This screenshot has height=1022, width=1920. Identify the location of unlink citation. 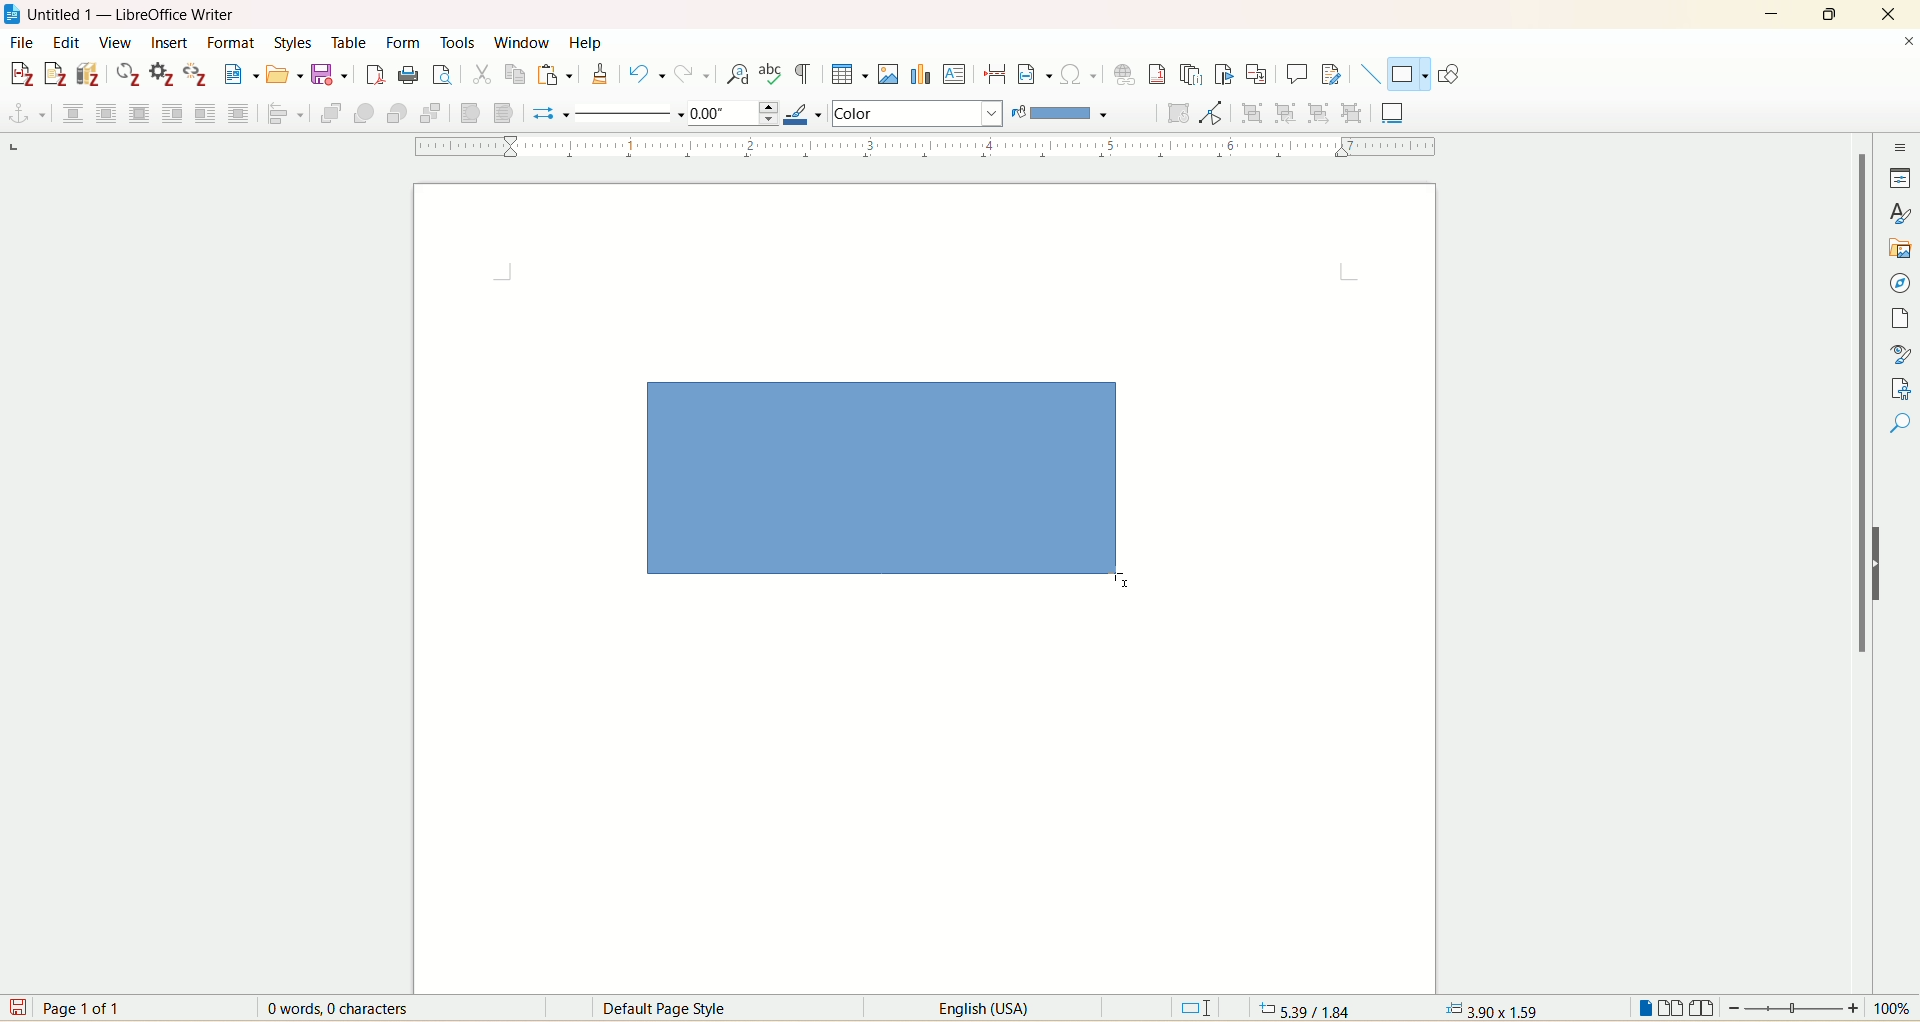
(197, 74).